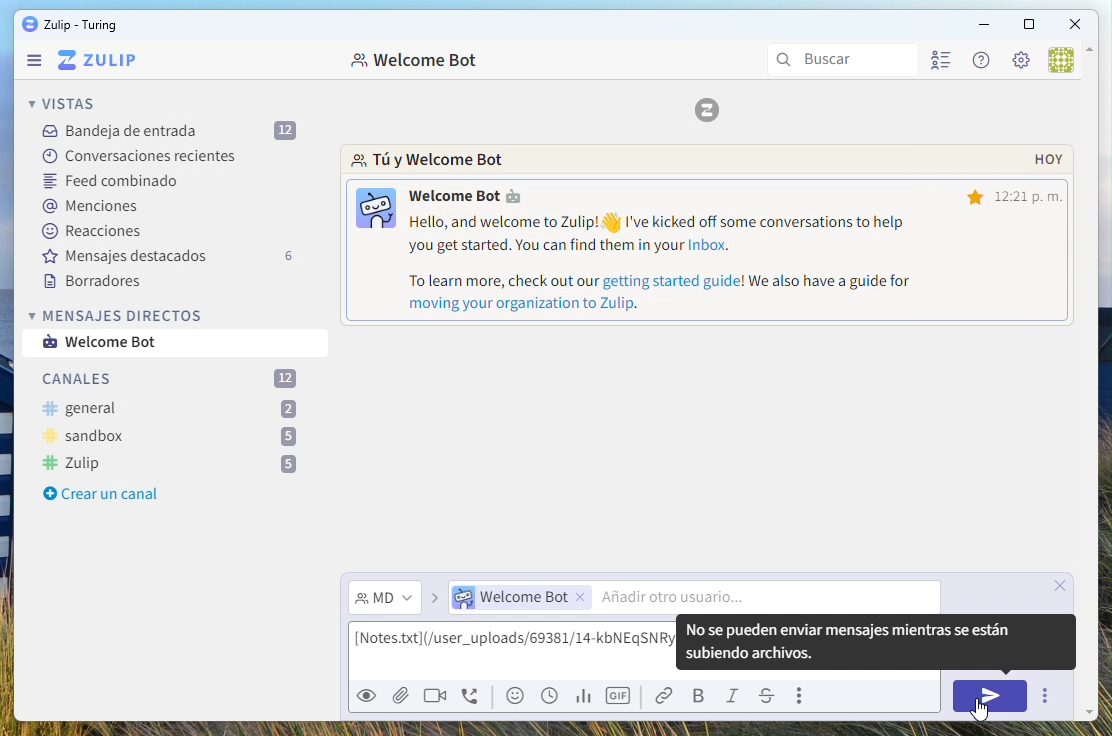 The height and width of the screenshot is (736, 1112). I want to click on Logo, so click(708, 112).